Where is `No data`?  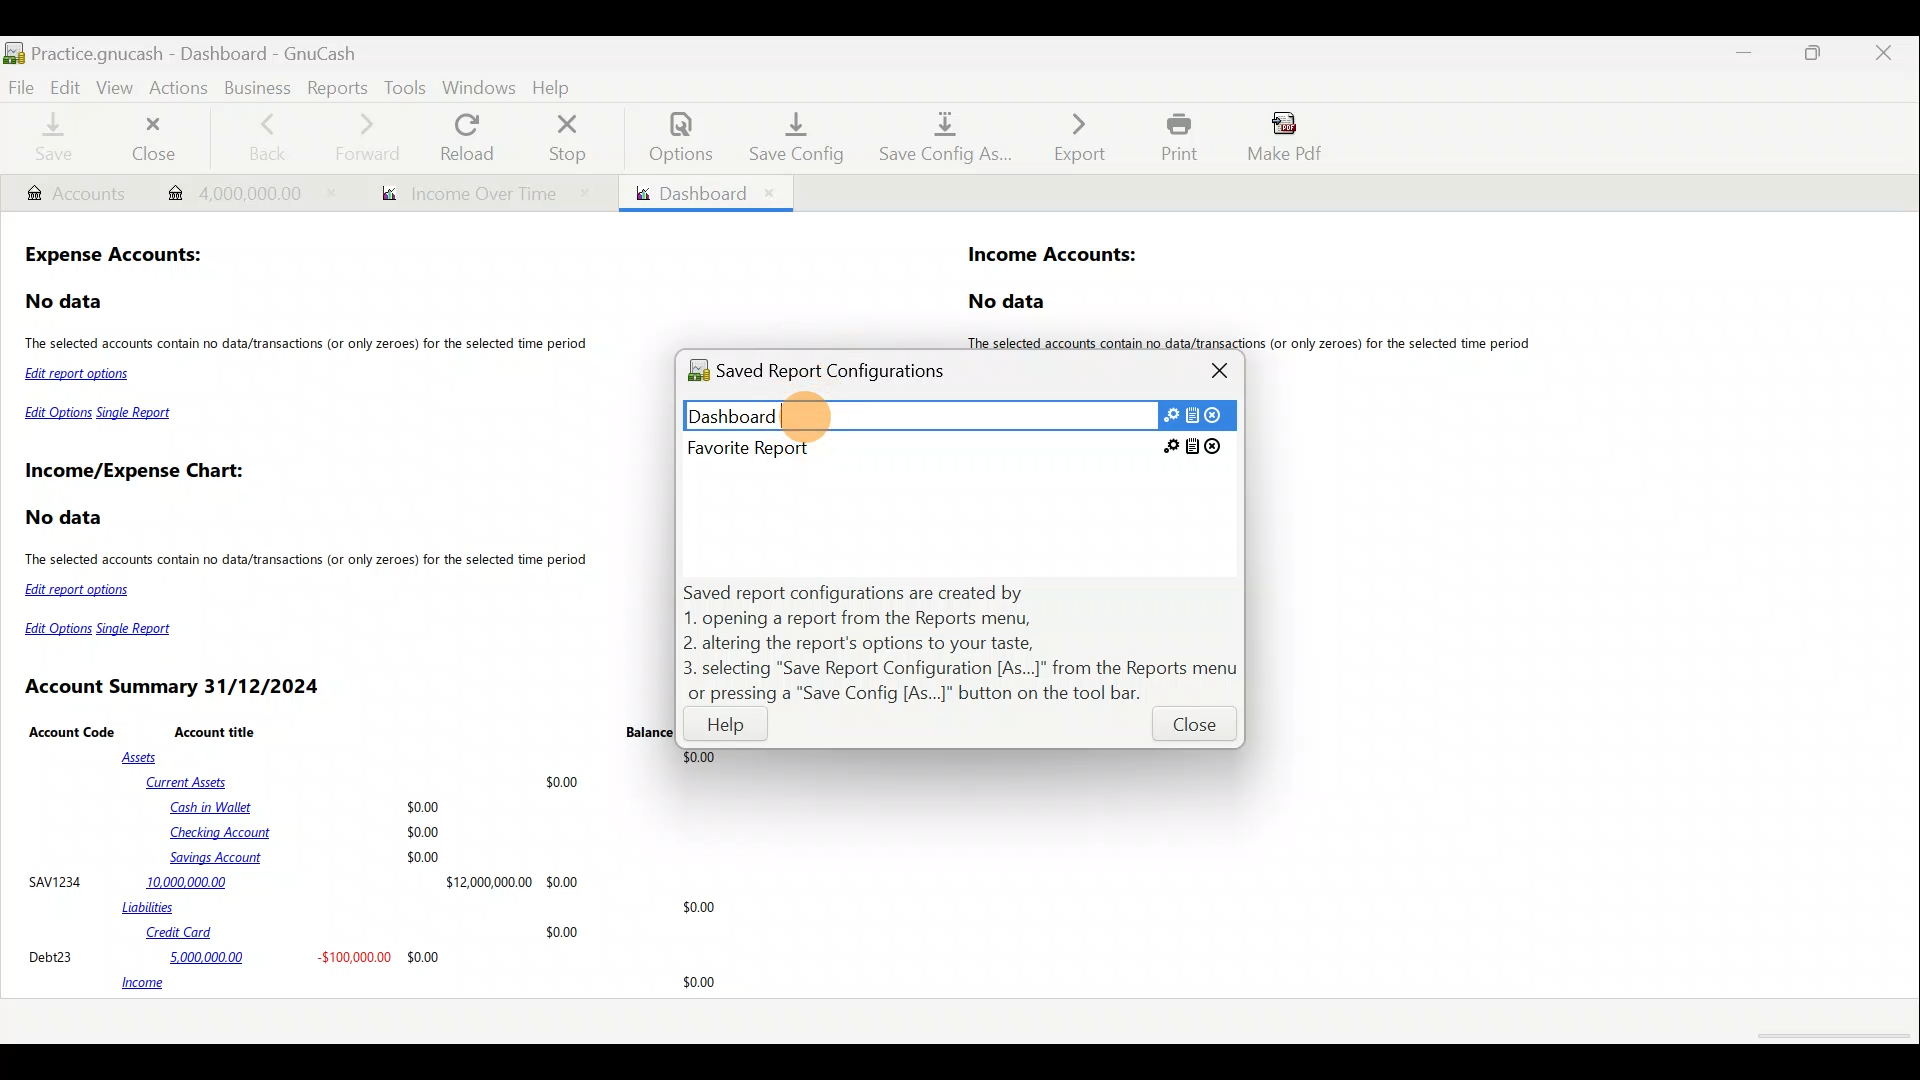
No data is located at coordinates (1010, 302).